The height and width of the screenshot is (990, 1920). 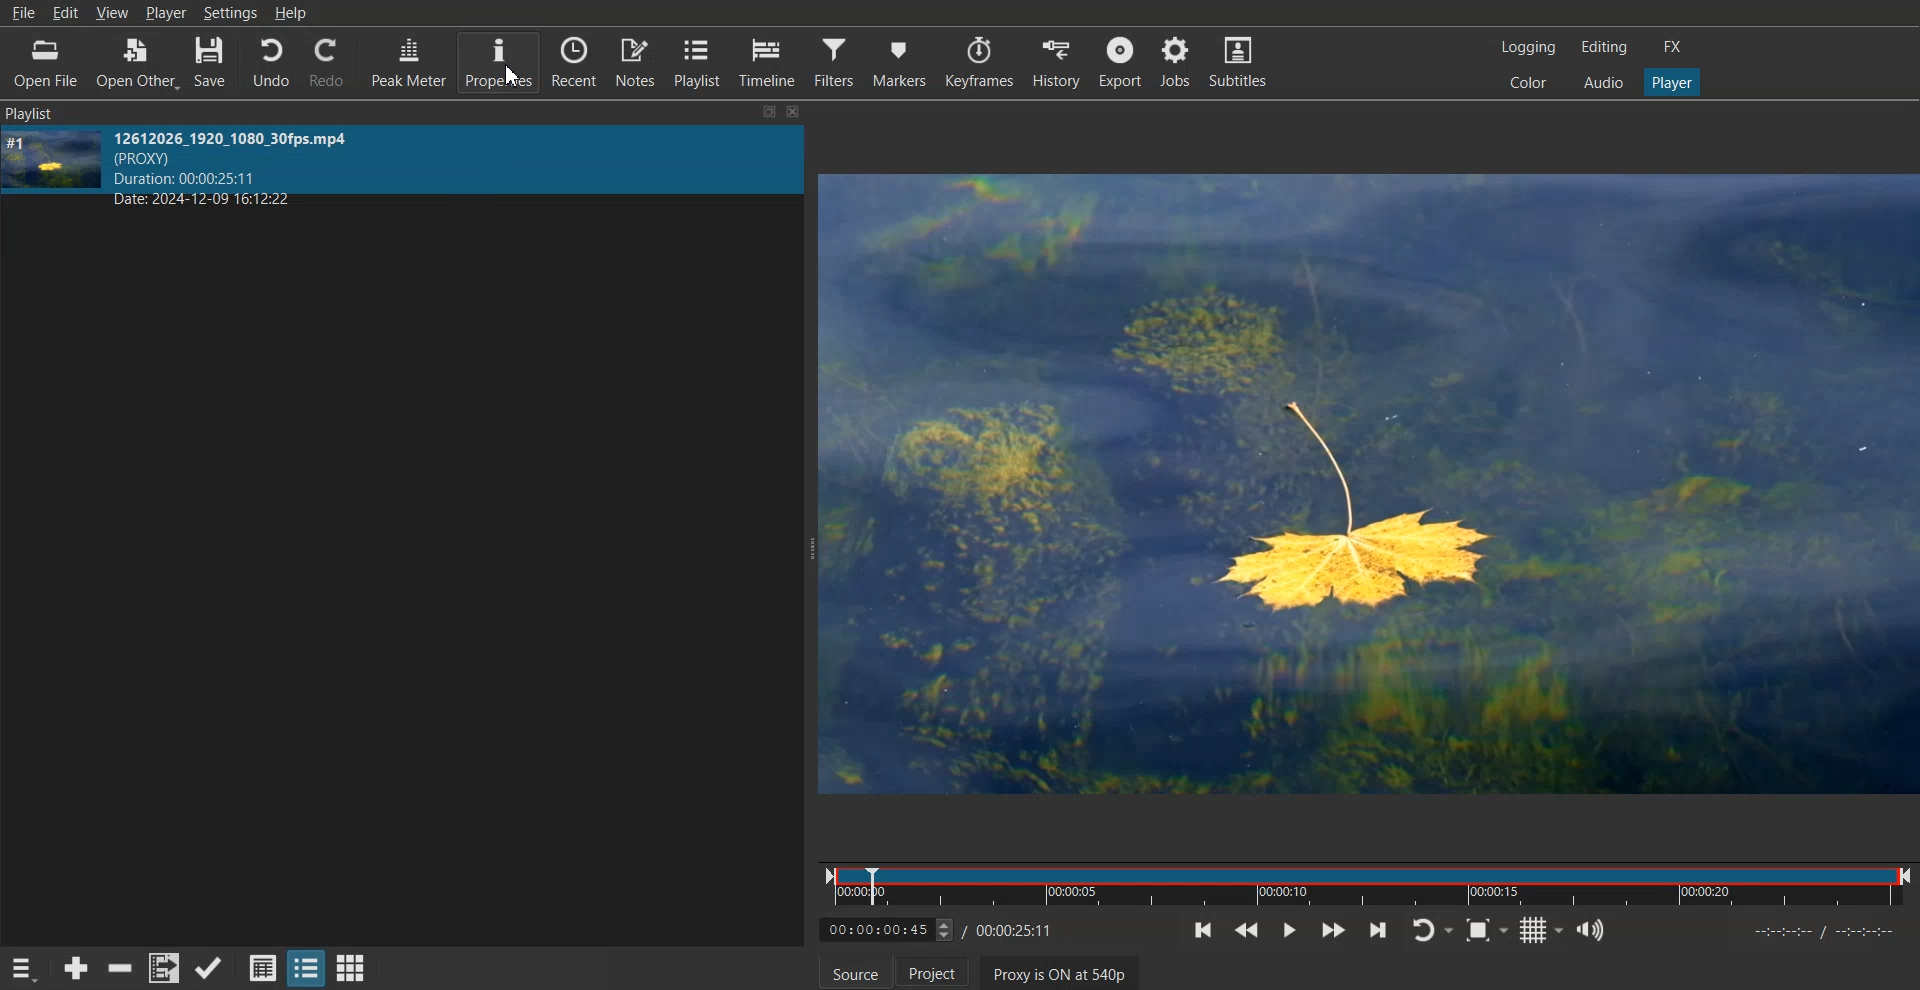 What do you see at coordinates (1603, 48) in the screenshot?
I see `Editing` at bounding box center [1603, 48].